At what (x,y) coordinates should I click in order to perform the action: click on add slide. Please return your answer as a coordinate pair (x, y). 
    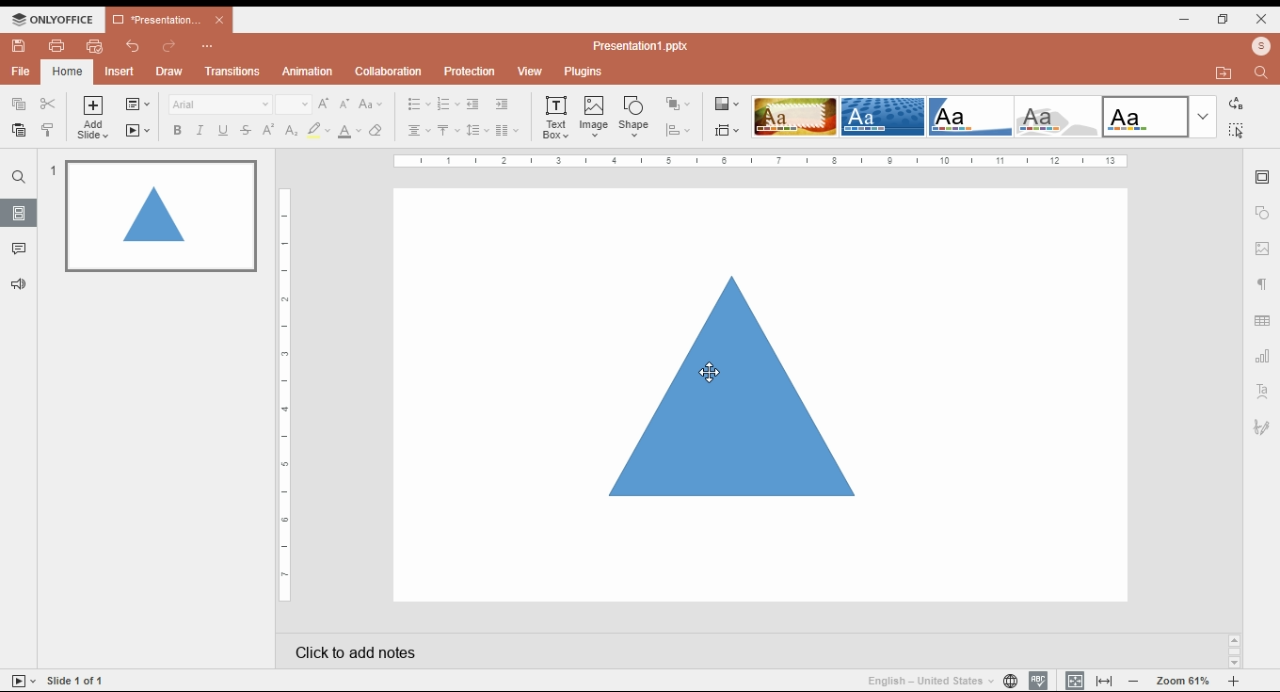
    Looking at the image, I should click on (93, 118).